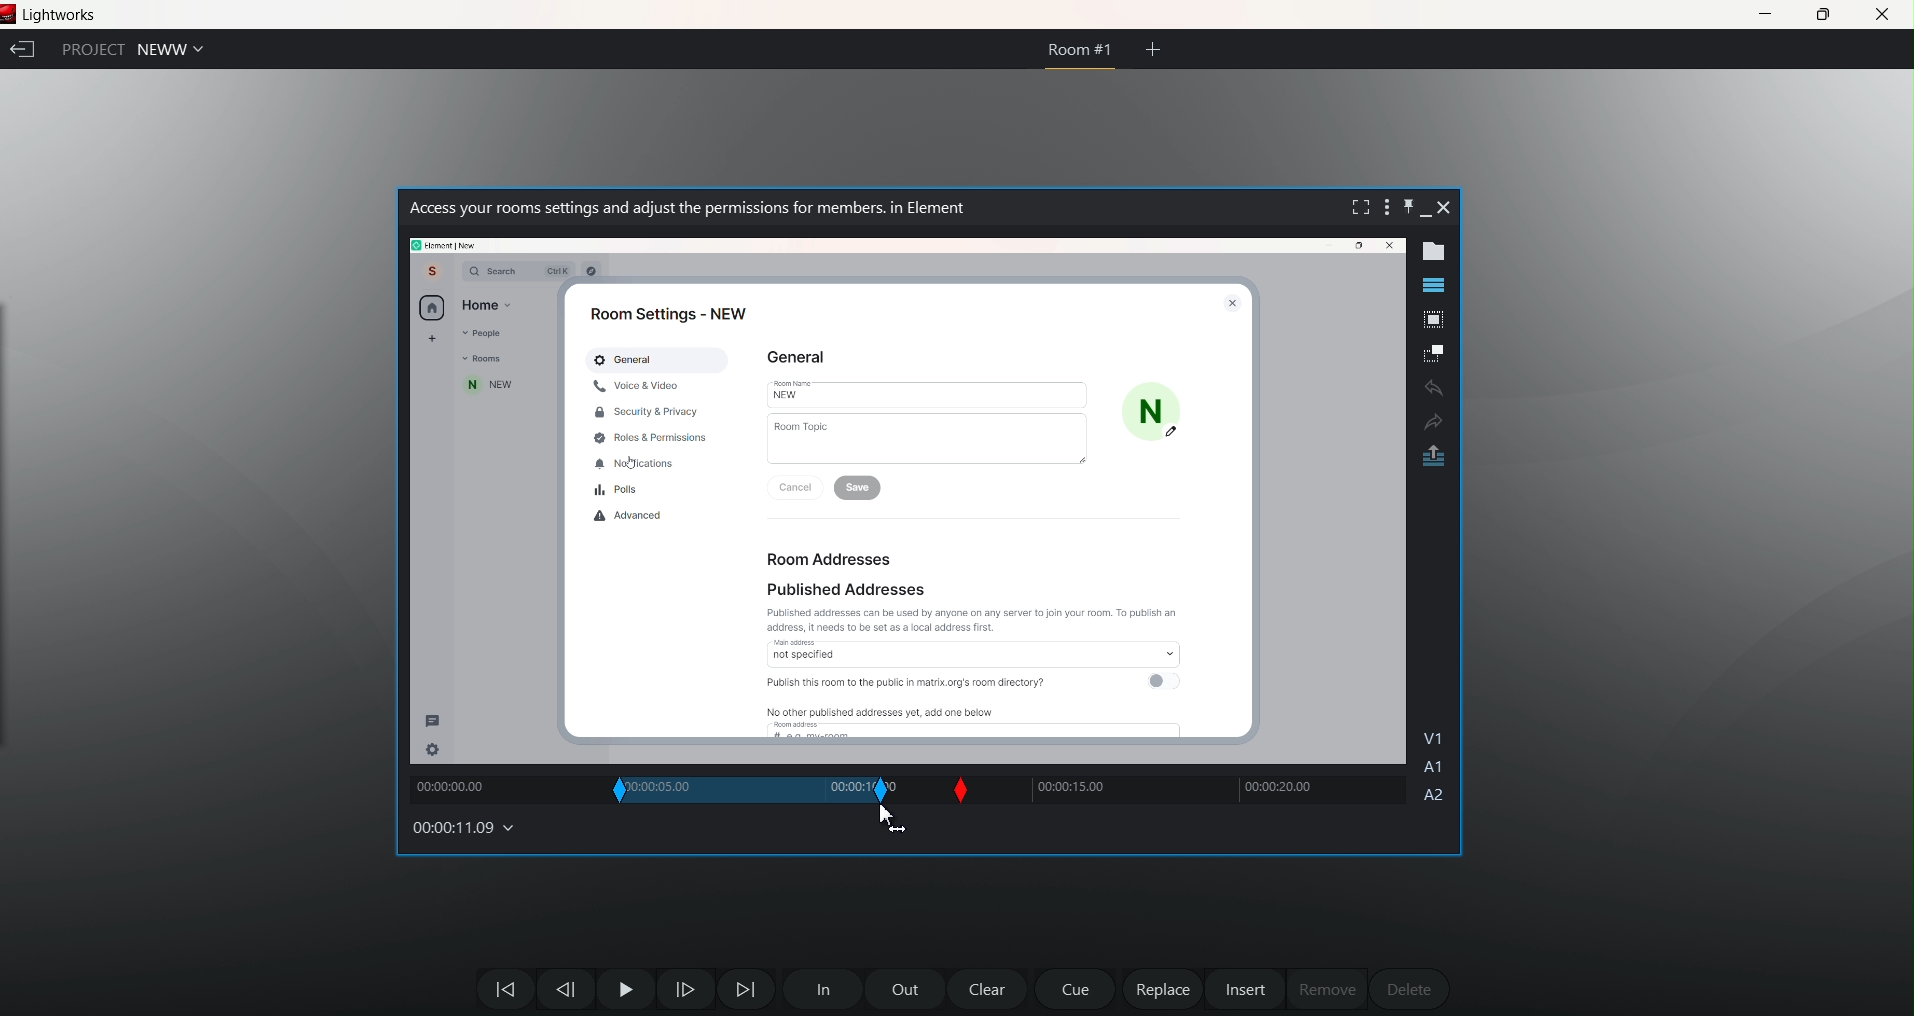 The width and height of the screenshot is (1914, 1016). I want to click on A2, so click(1430, 798).